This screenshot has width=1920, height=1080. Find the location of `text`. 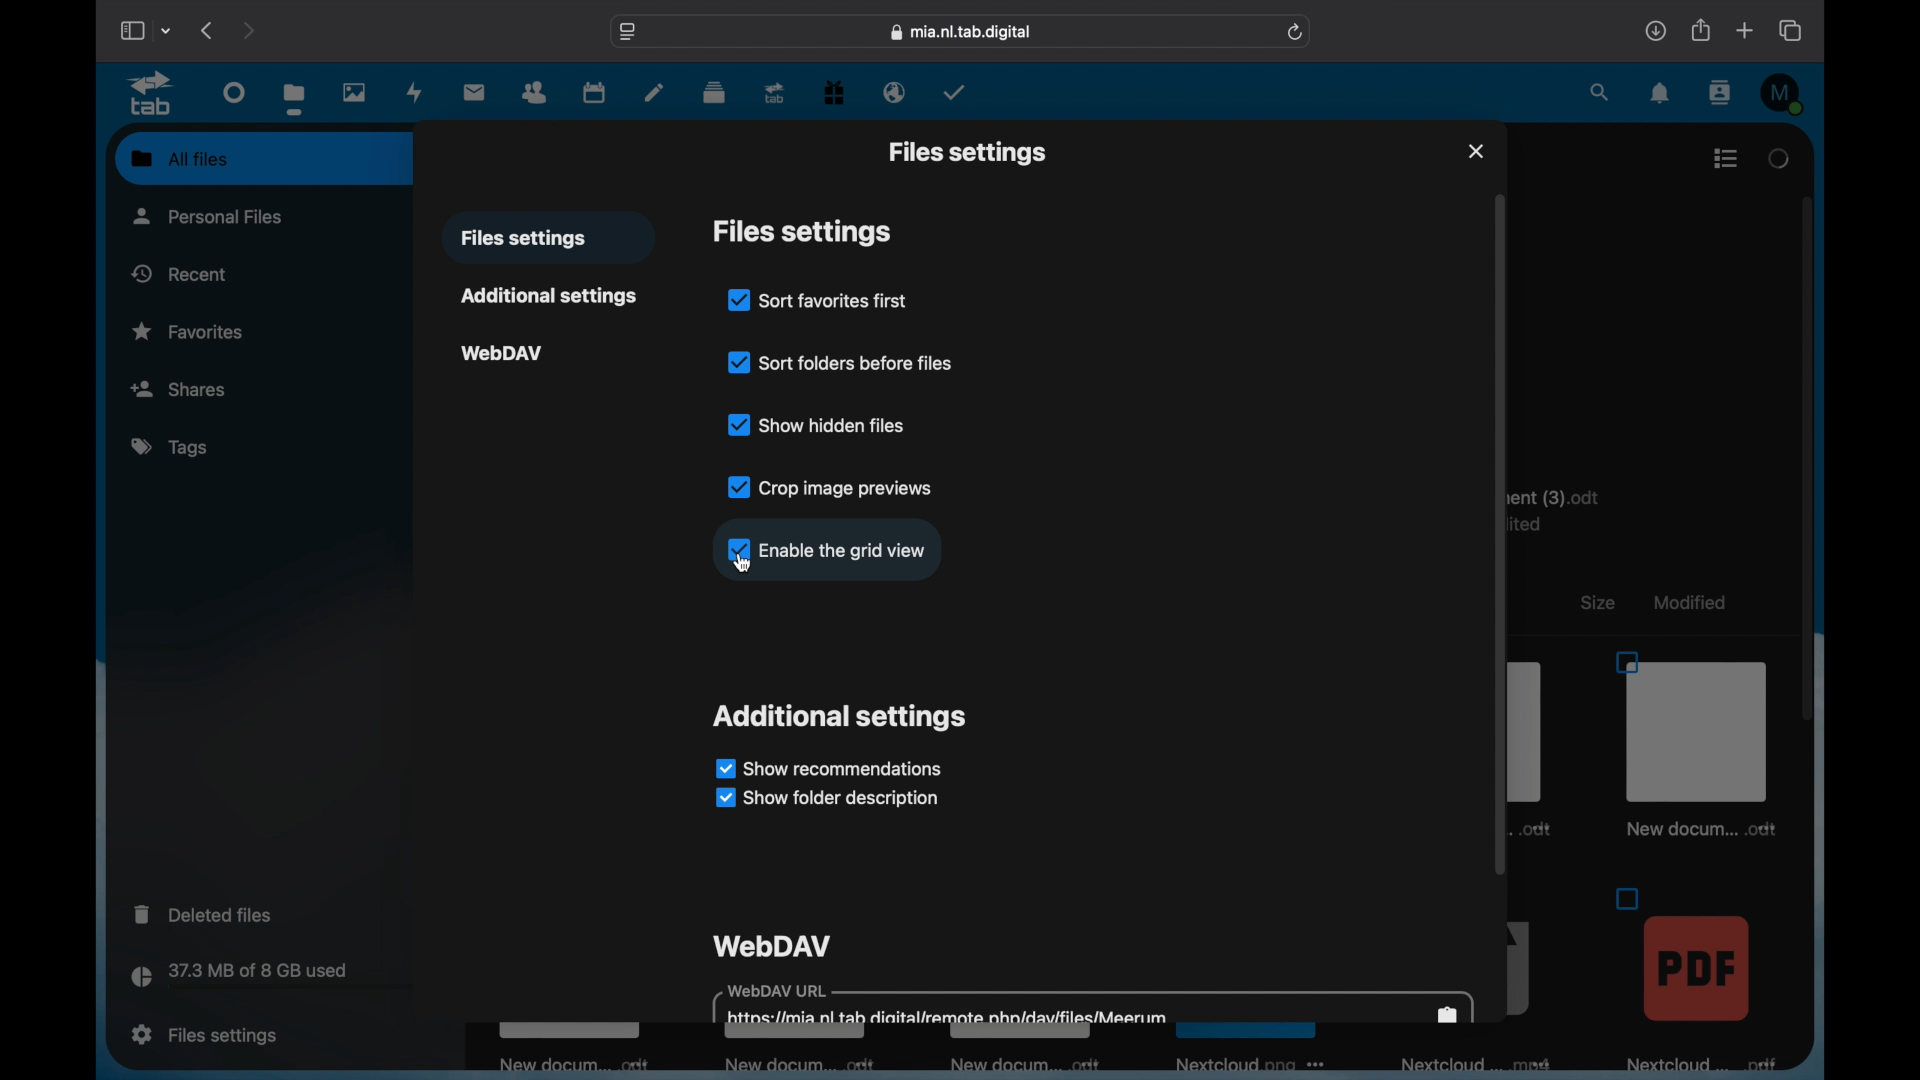

text is located at coordinates (1567, 509).